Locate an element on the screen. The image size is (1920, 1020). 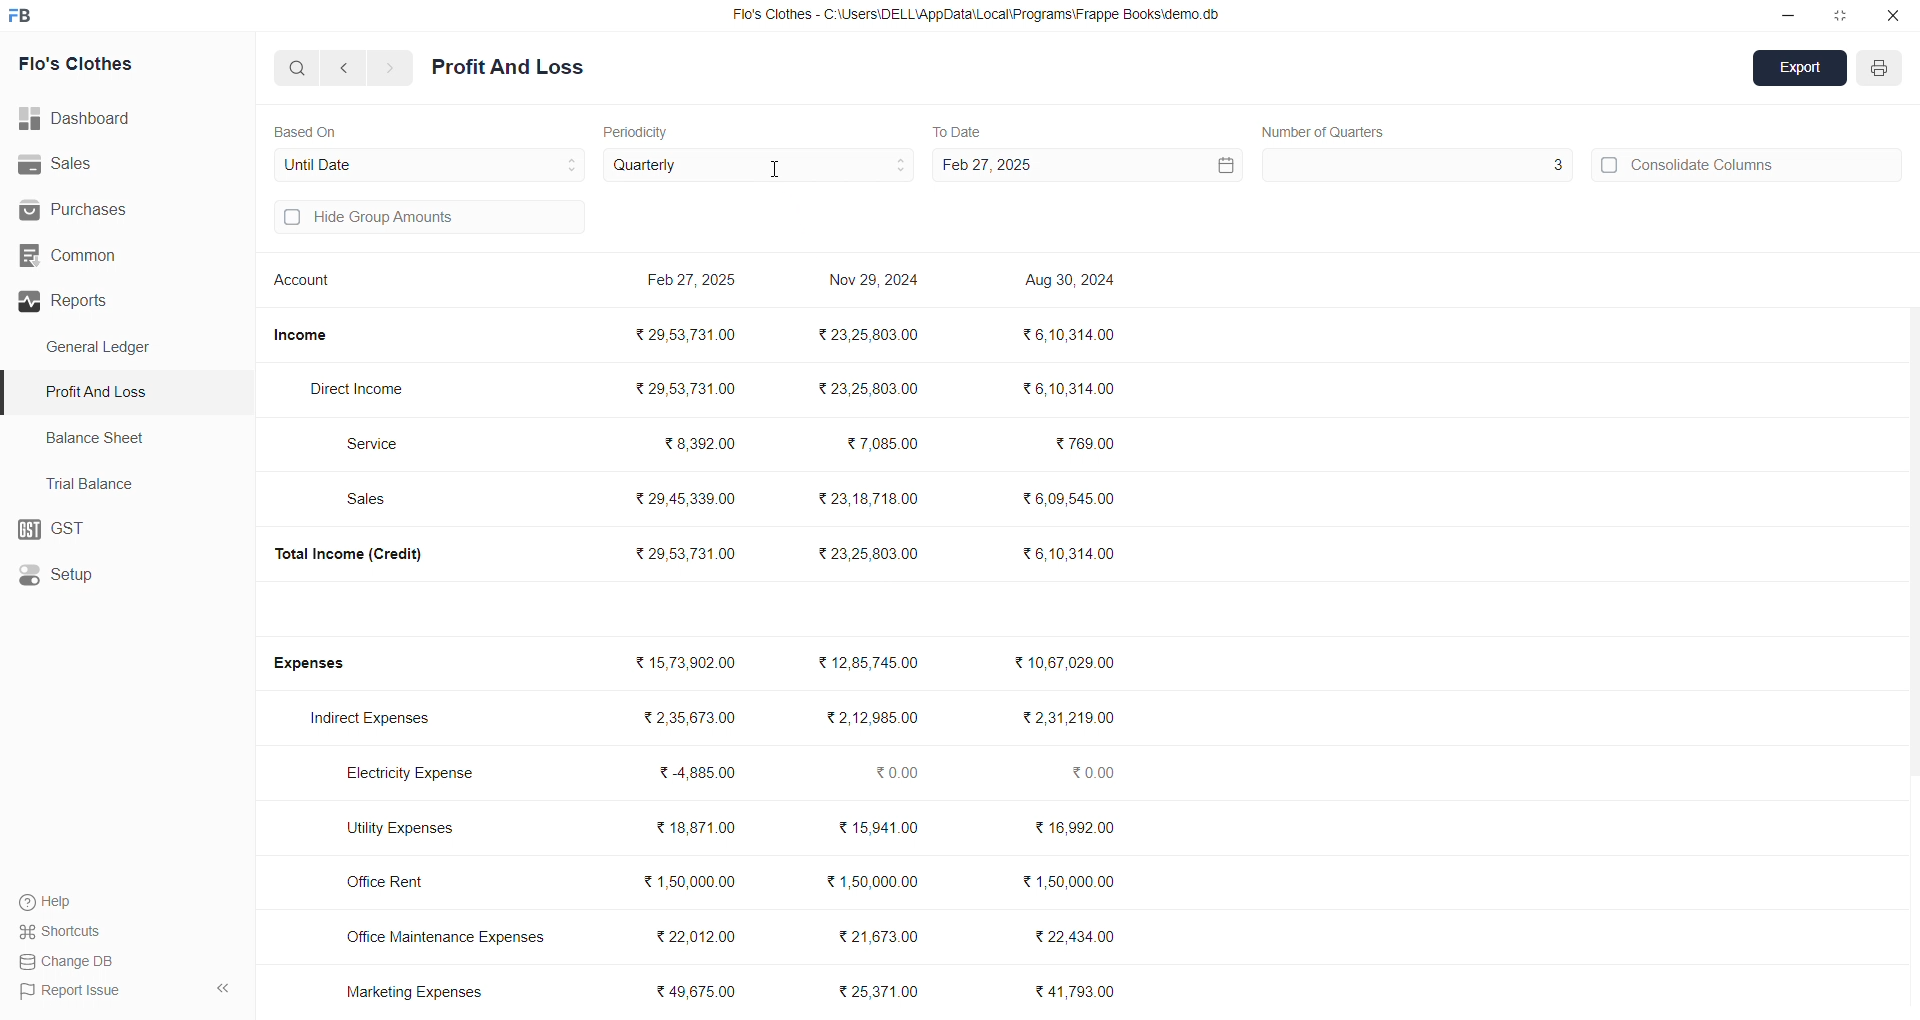
Profit And Loss is located at coordinates (508, 68).